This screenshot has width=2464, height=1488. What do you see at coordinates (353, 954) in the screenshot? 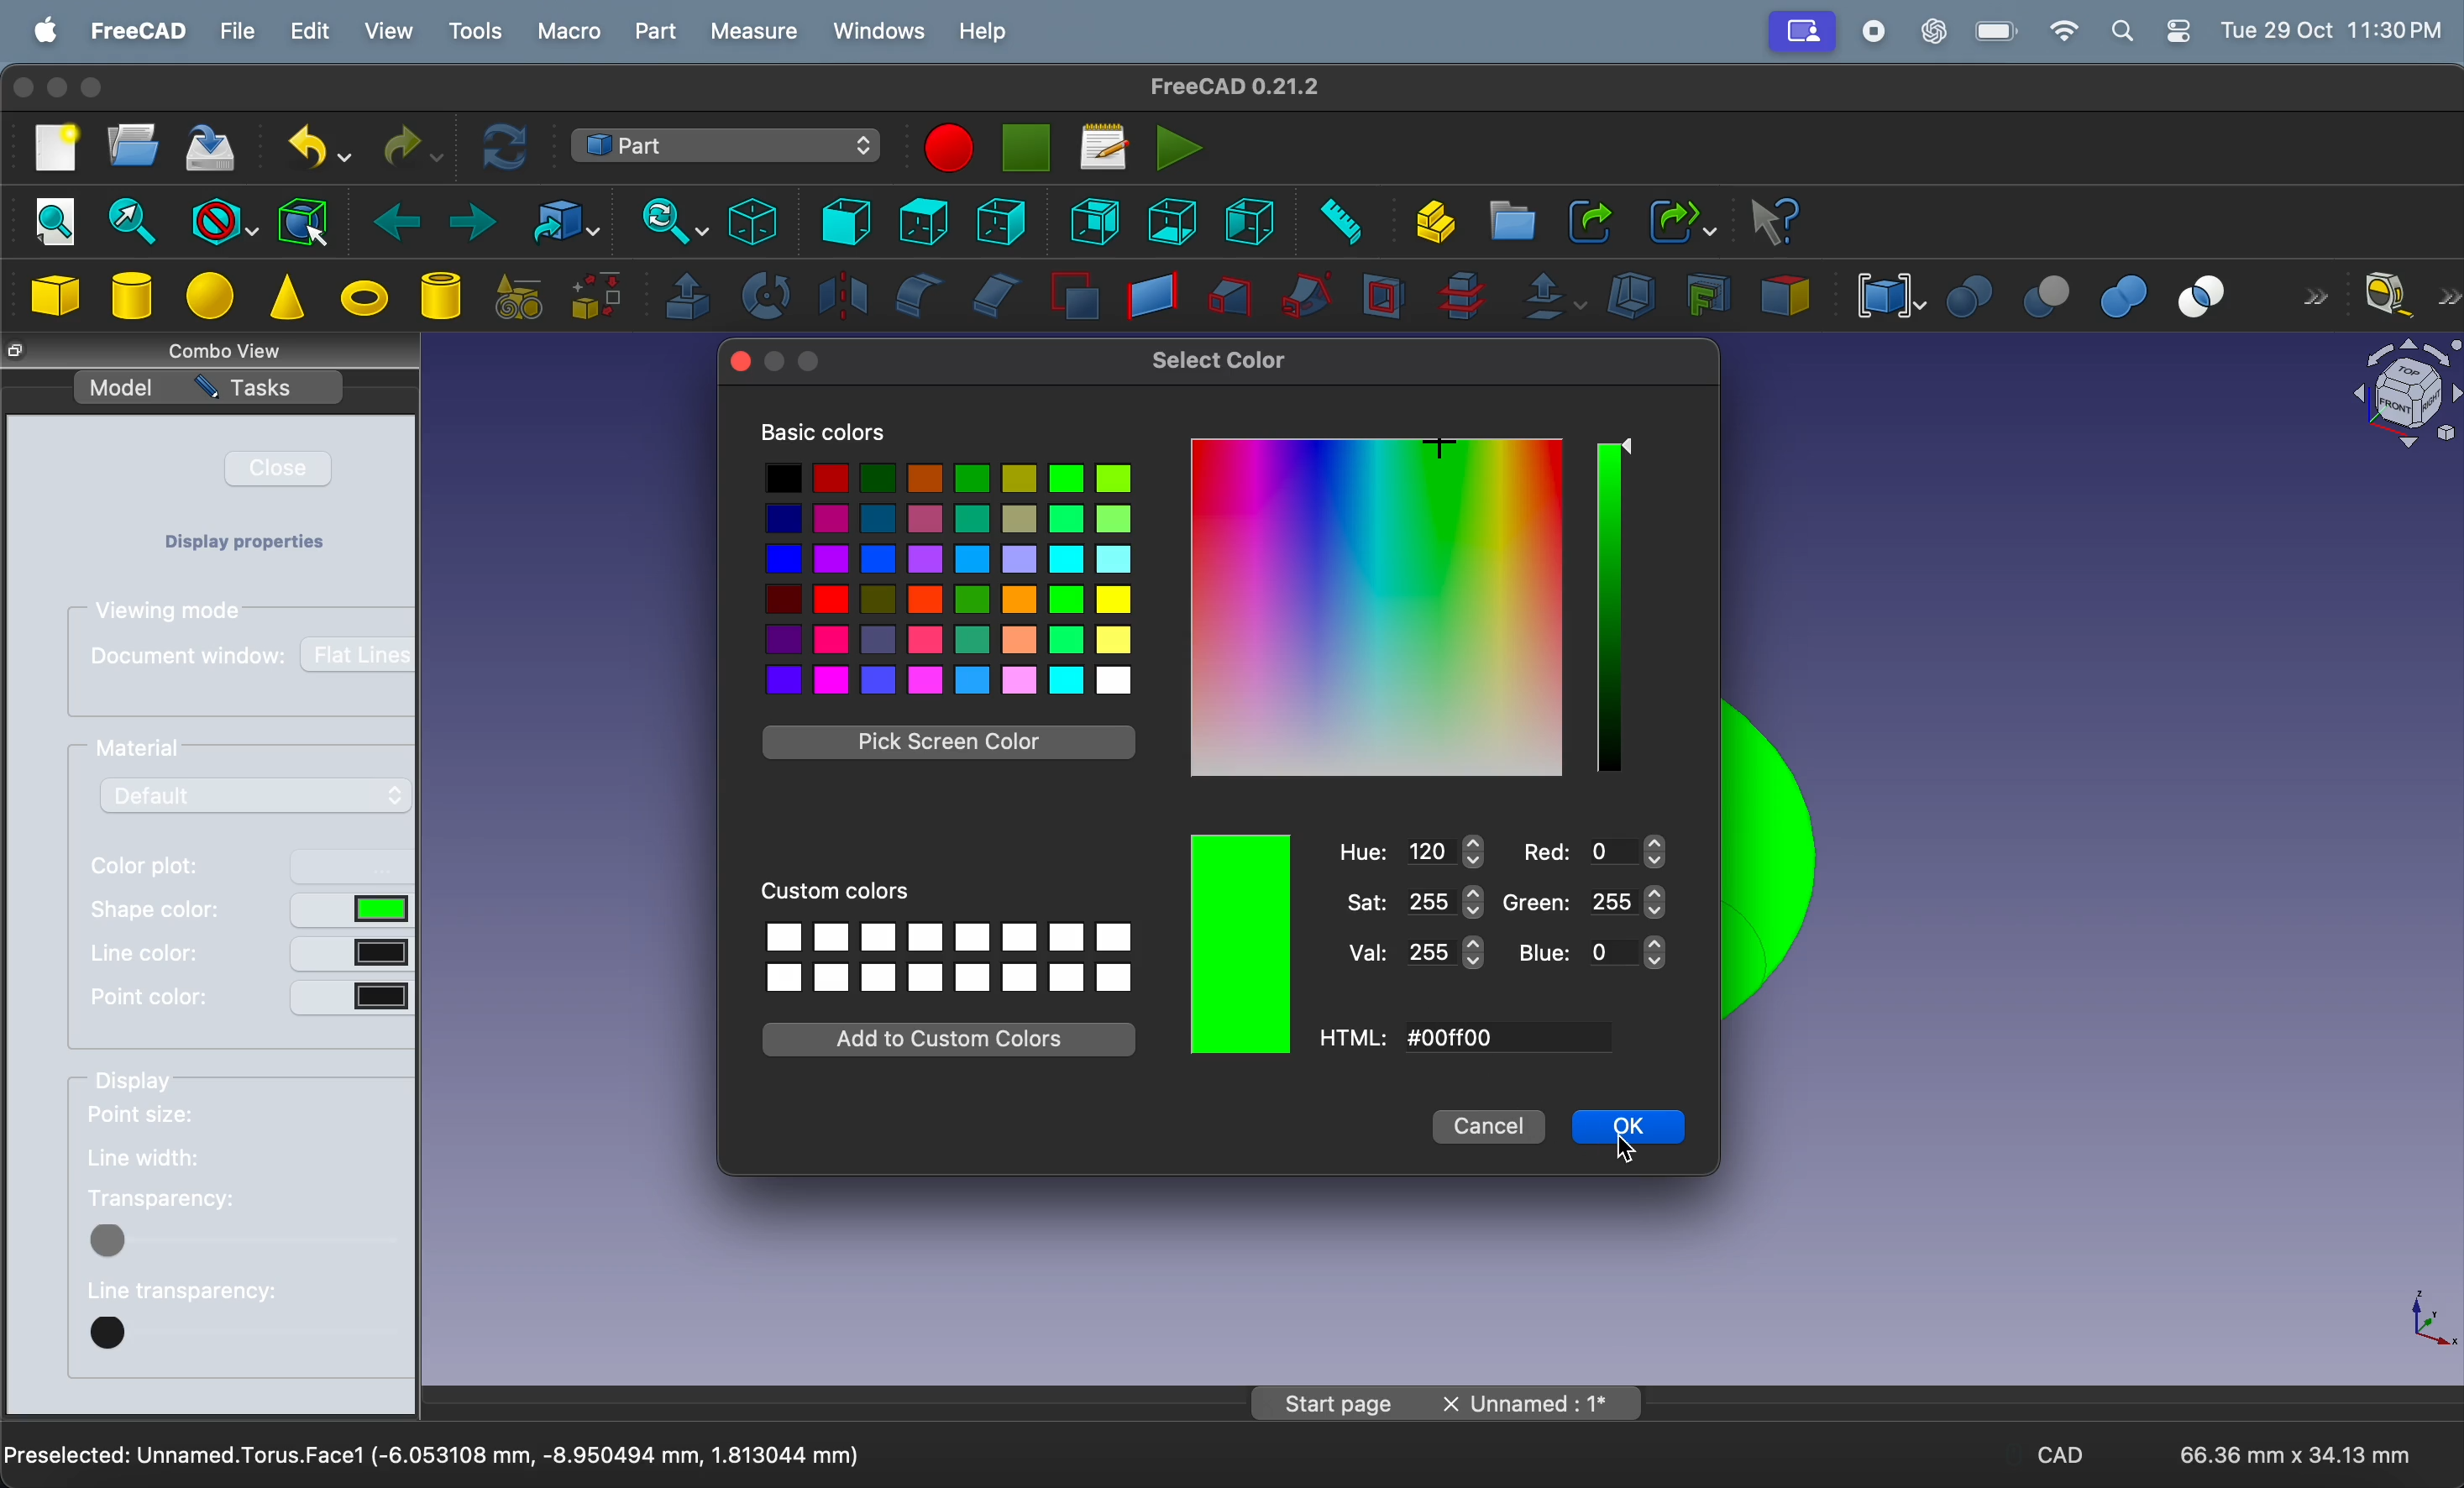
I see `button` at bounding box center [353, 954].